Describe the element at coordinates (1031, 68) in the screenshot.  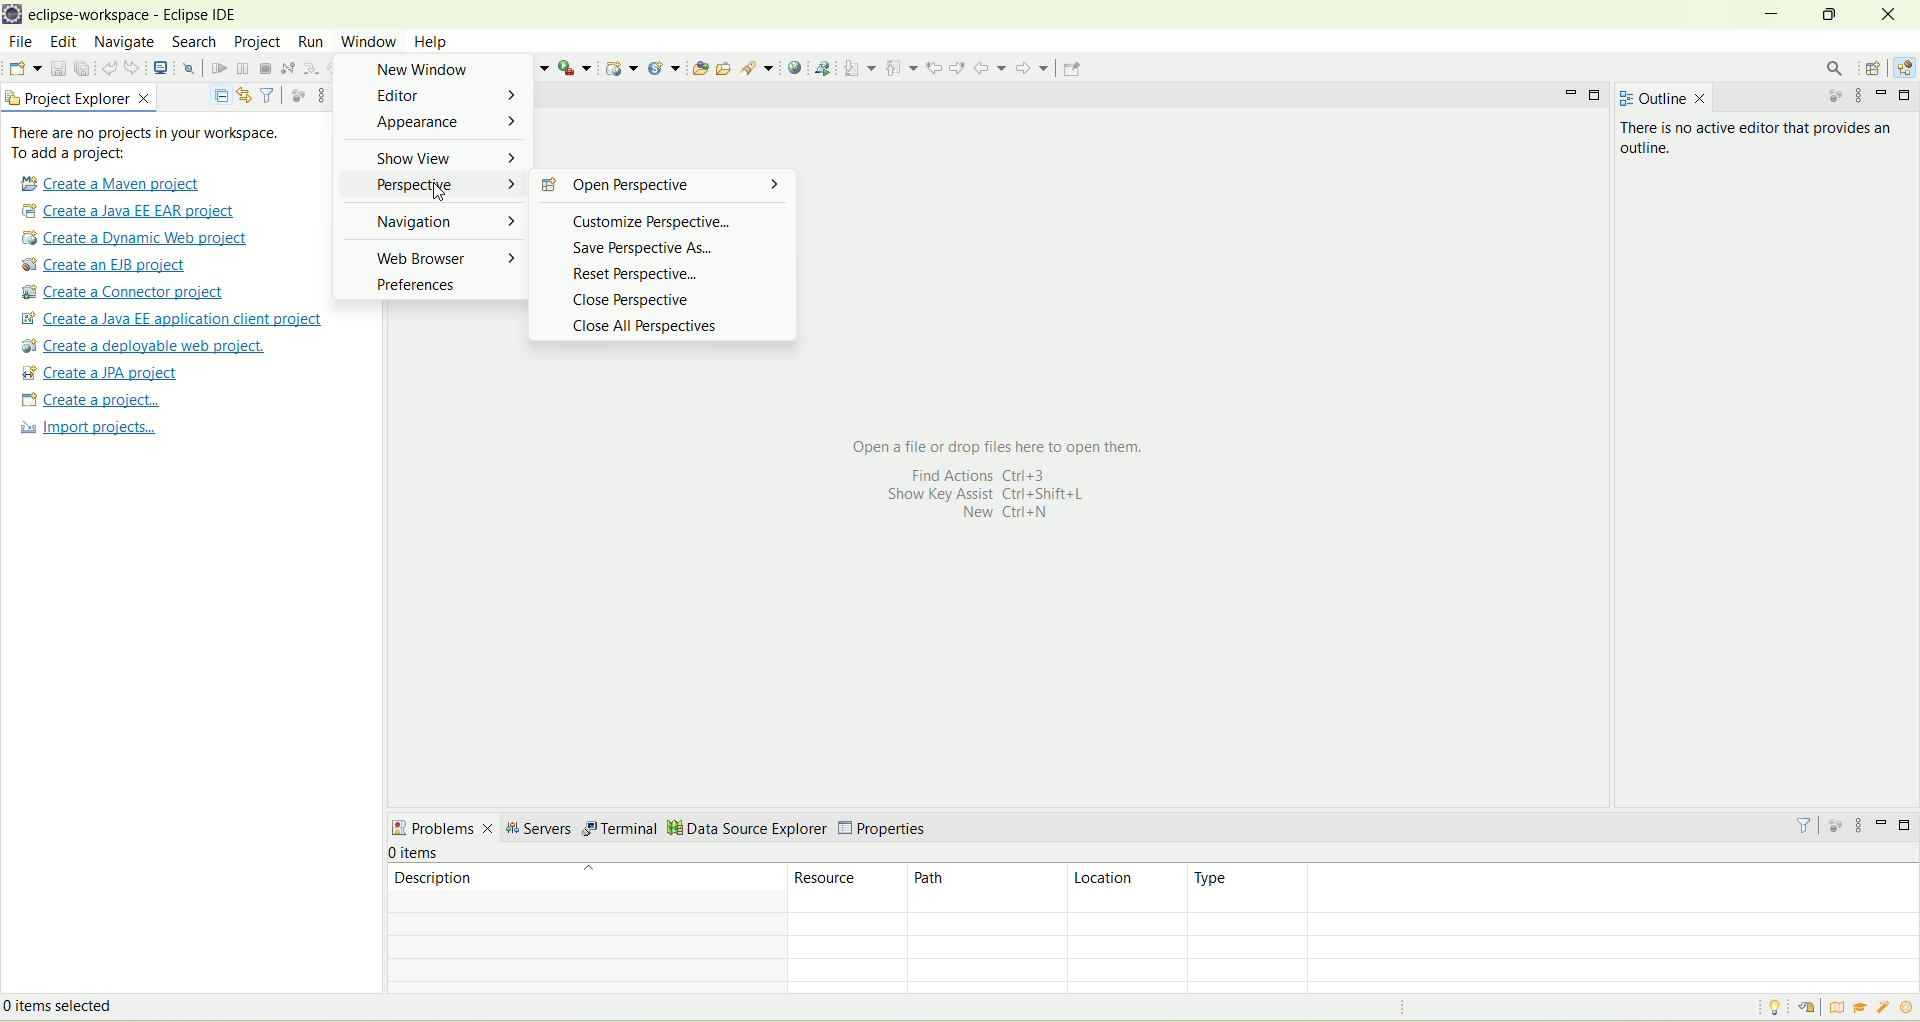
I see `forward` at that location.